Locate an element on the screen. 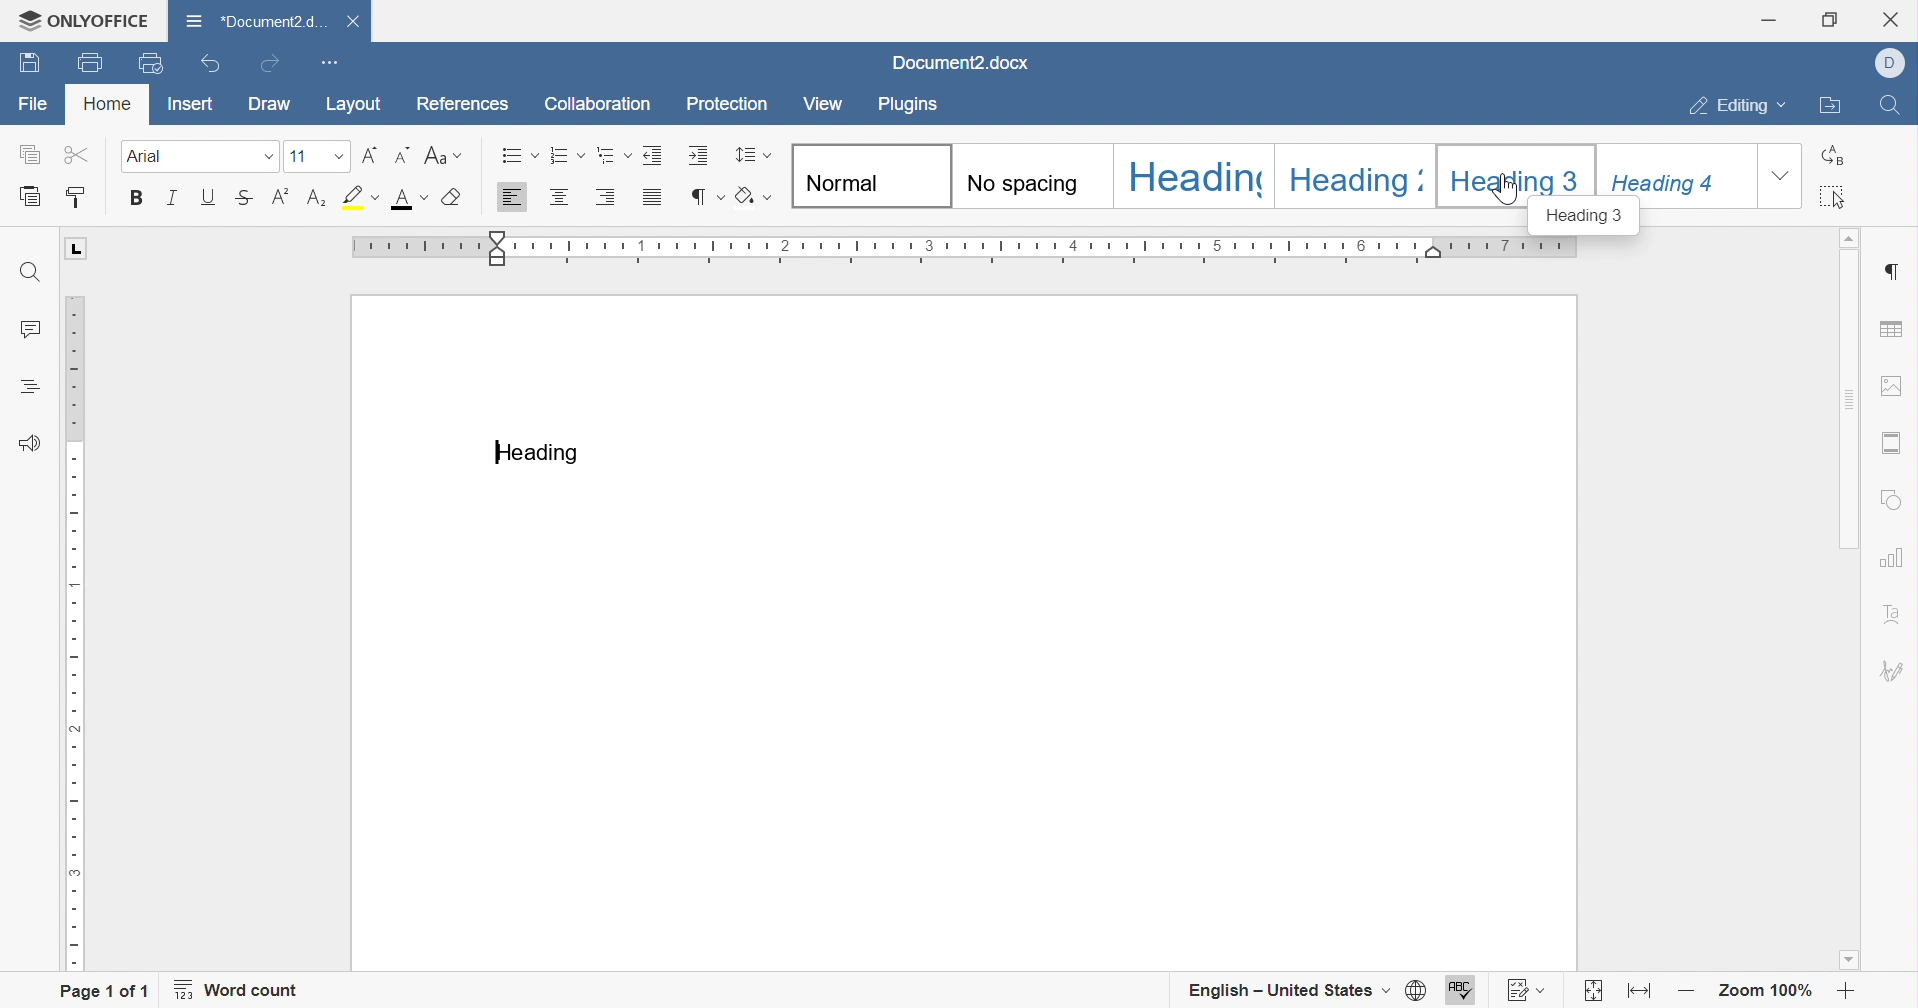 The width and height of the screenshot is (1918, 1008). Shading is located at coordinates (751, 197).